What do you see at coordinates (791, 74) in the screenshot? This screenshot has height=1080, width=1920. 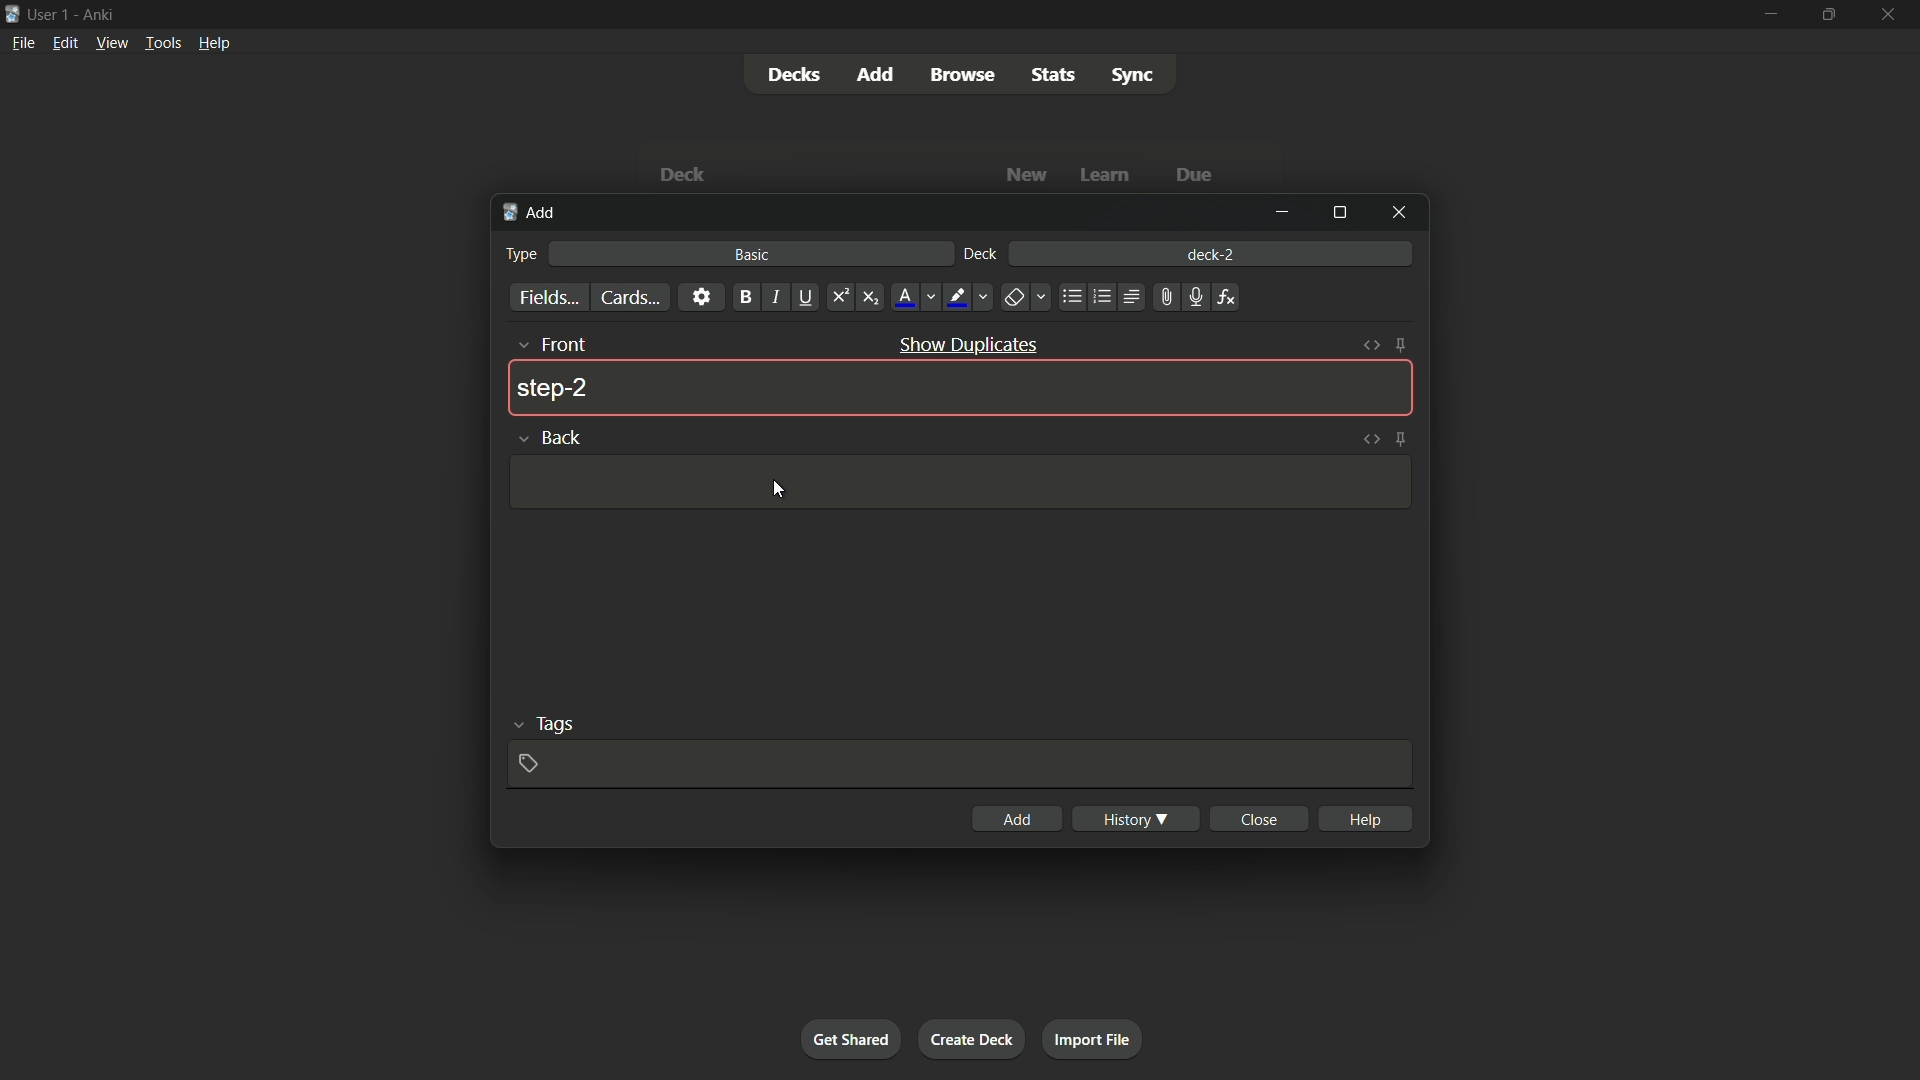 I see `decks` at bounding box center [791, 74].